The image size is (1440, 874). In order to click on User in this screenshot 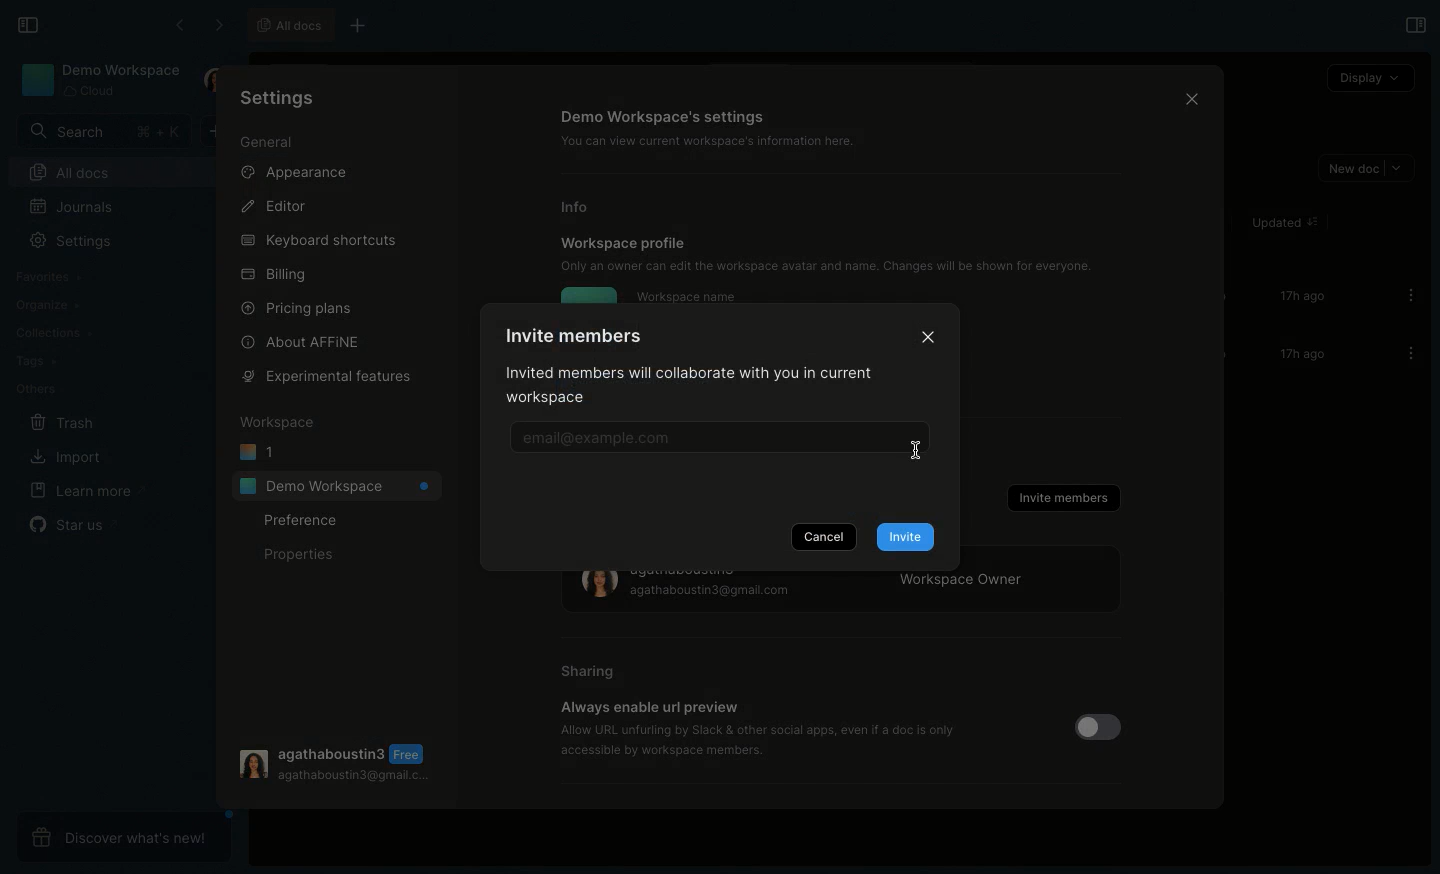, I will do `click(335, 762)`.